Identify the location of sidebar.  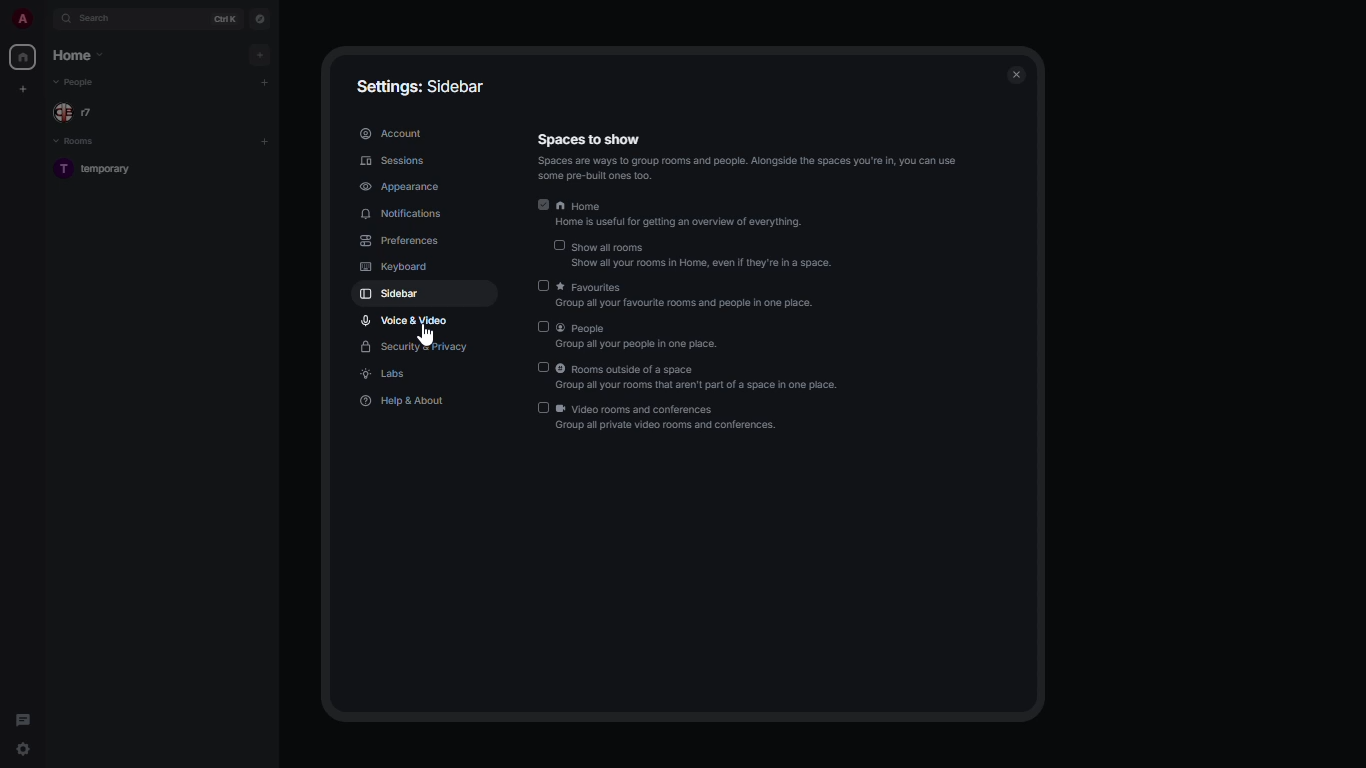
(391, 294).